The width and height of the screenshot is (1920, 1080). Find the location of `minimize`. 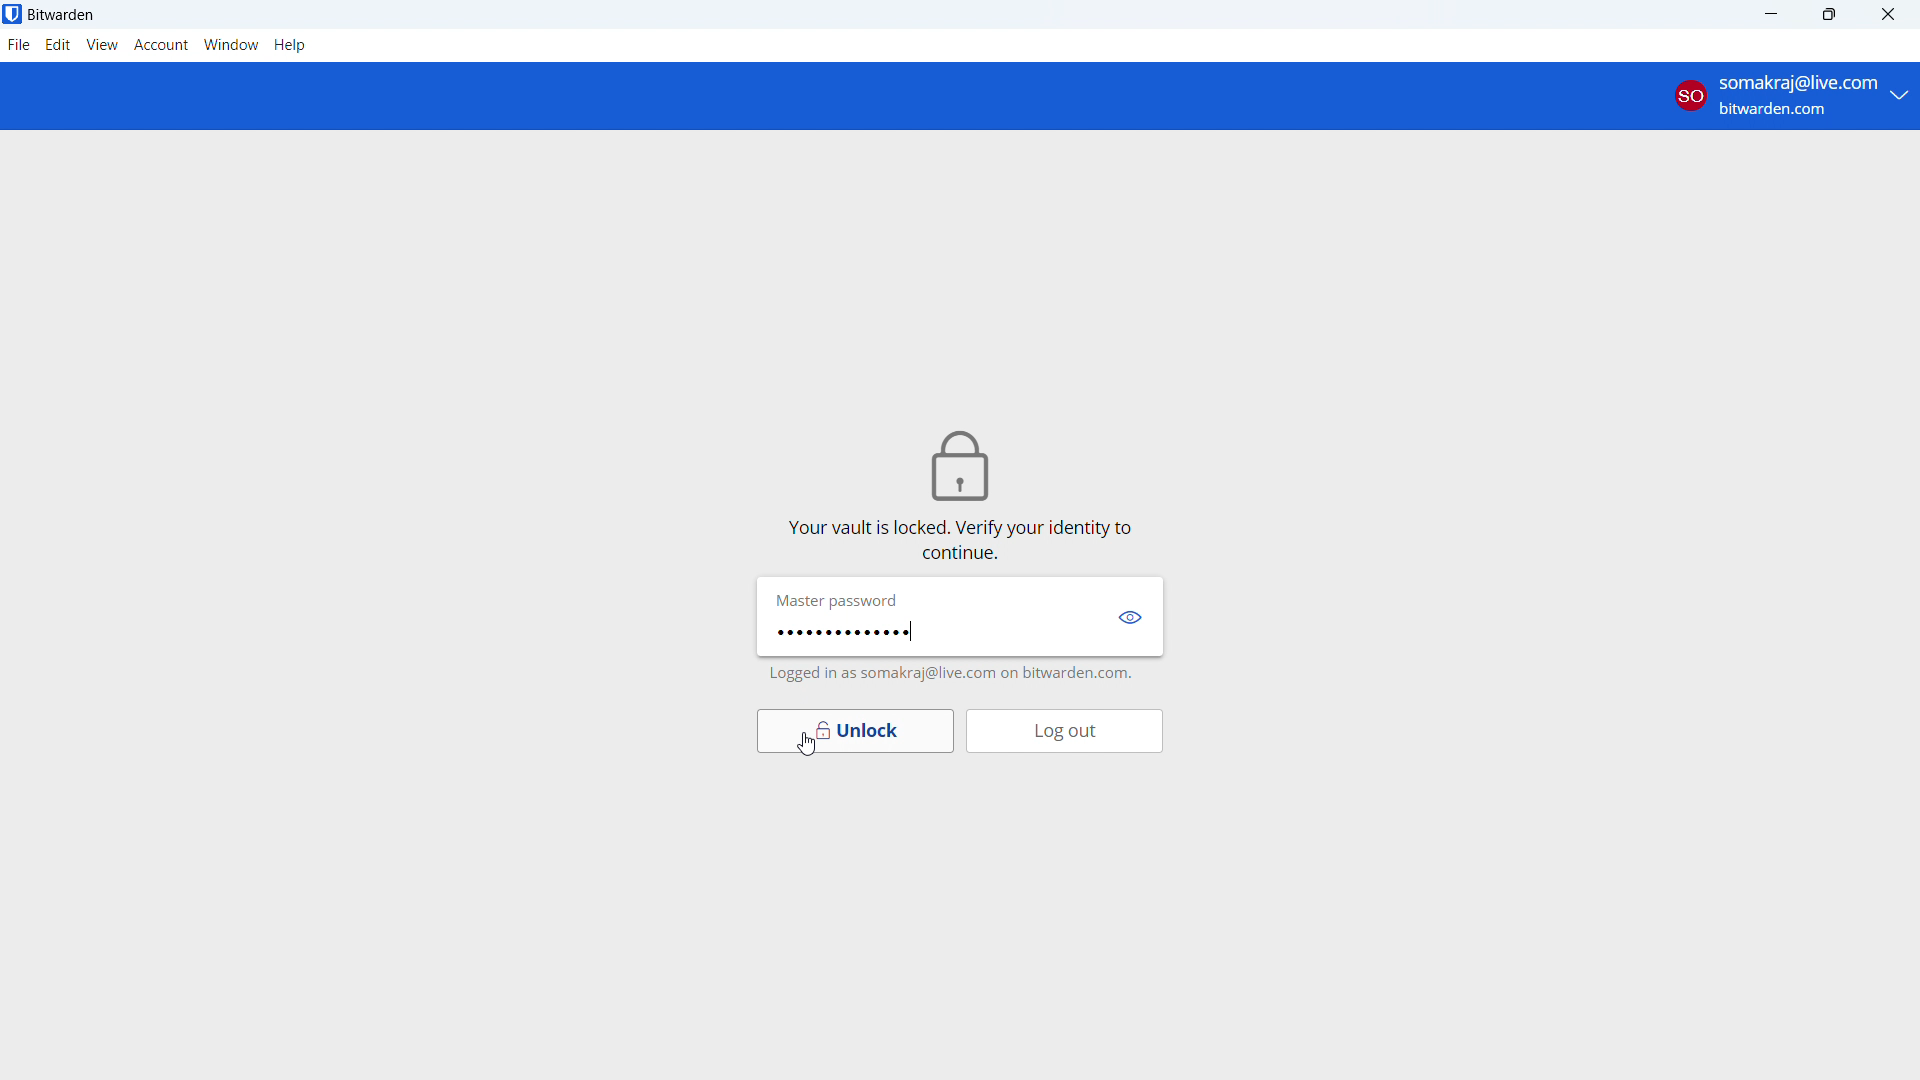

minimize is located at coordinates (1770, 15).